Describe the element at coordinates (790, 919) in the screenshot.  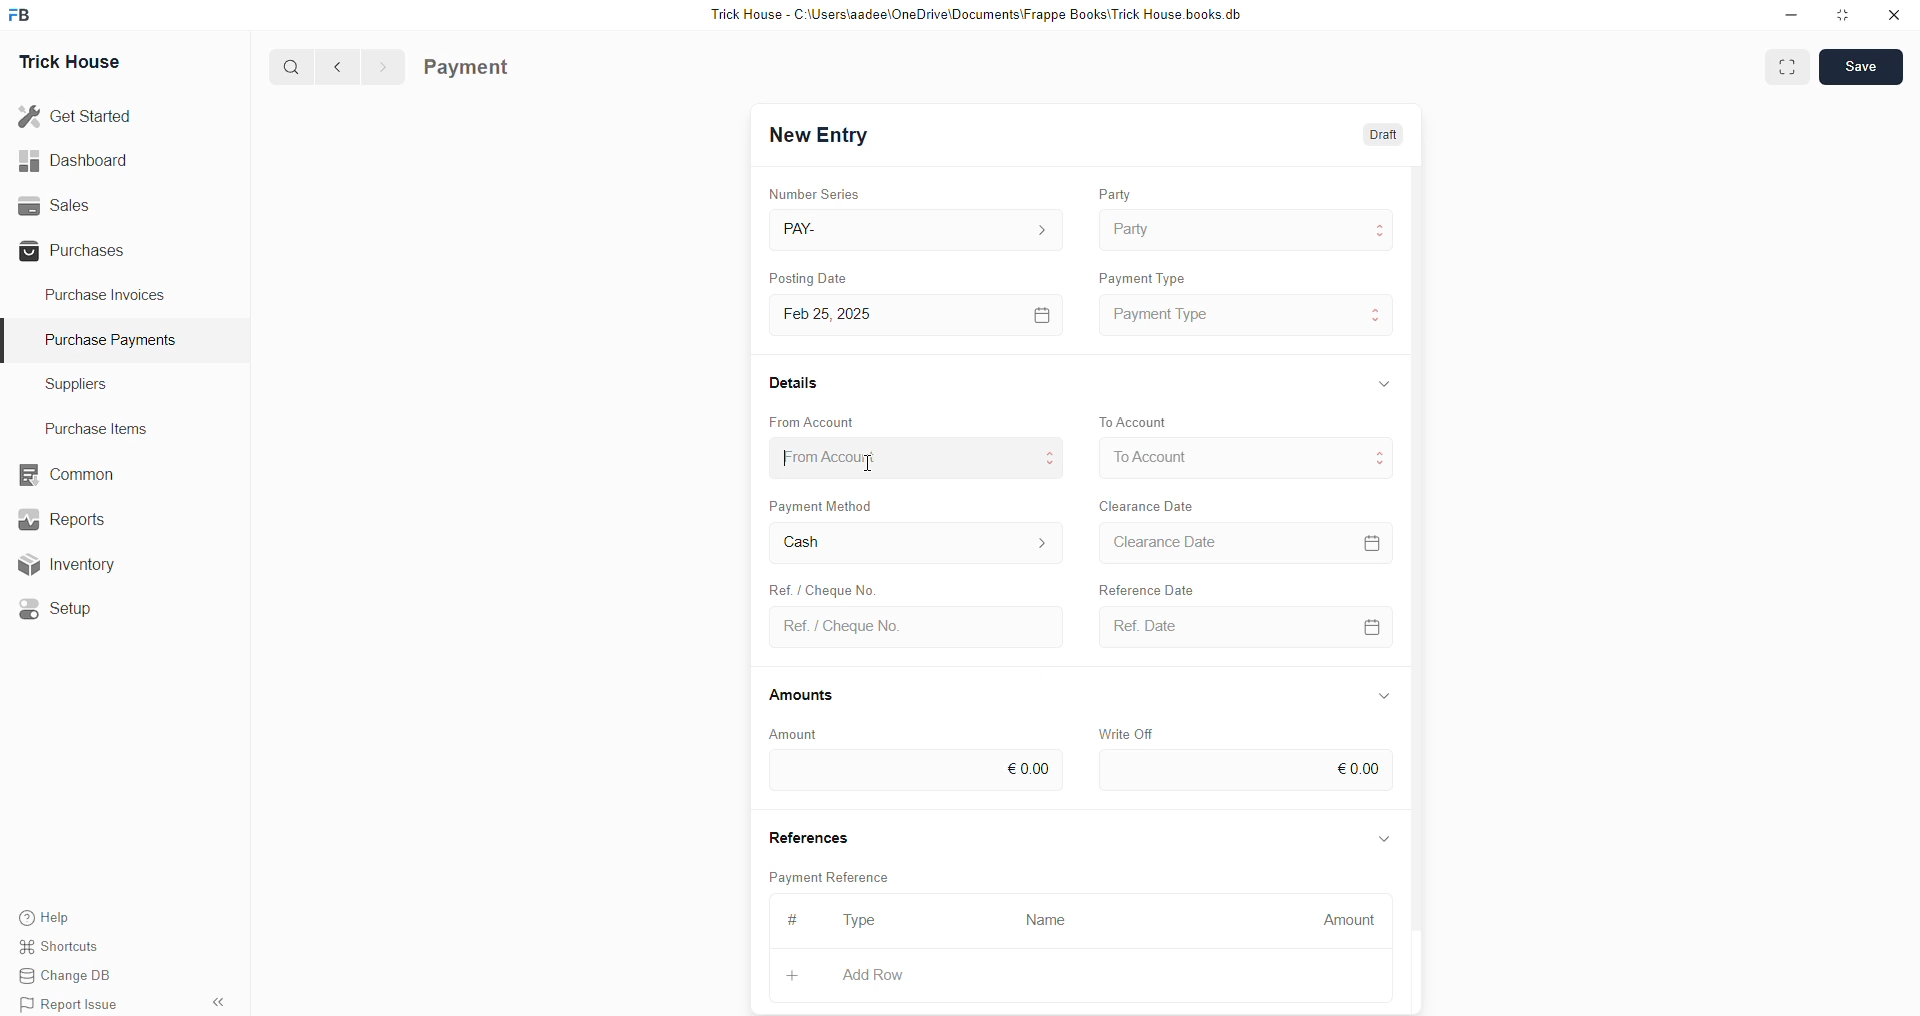
I see `#` at that location.